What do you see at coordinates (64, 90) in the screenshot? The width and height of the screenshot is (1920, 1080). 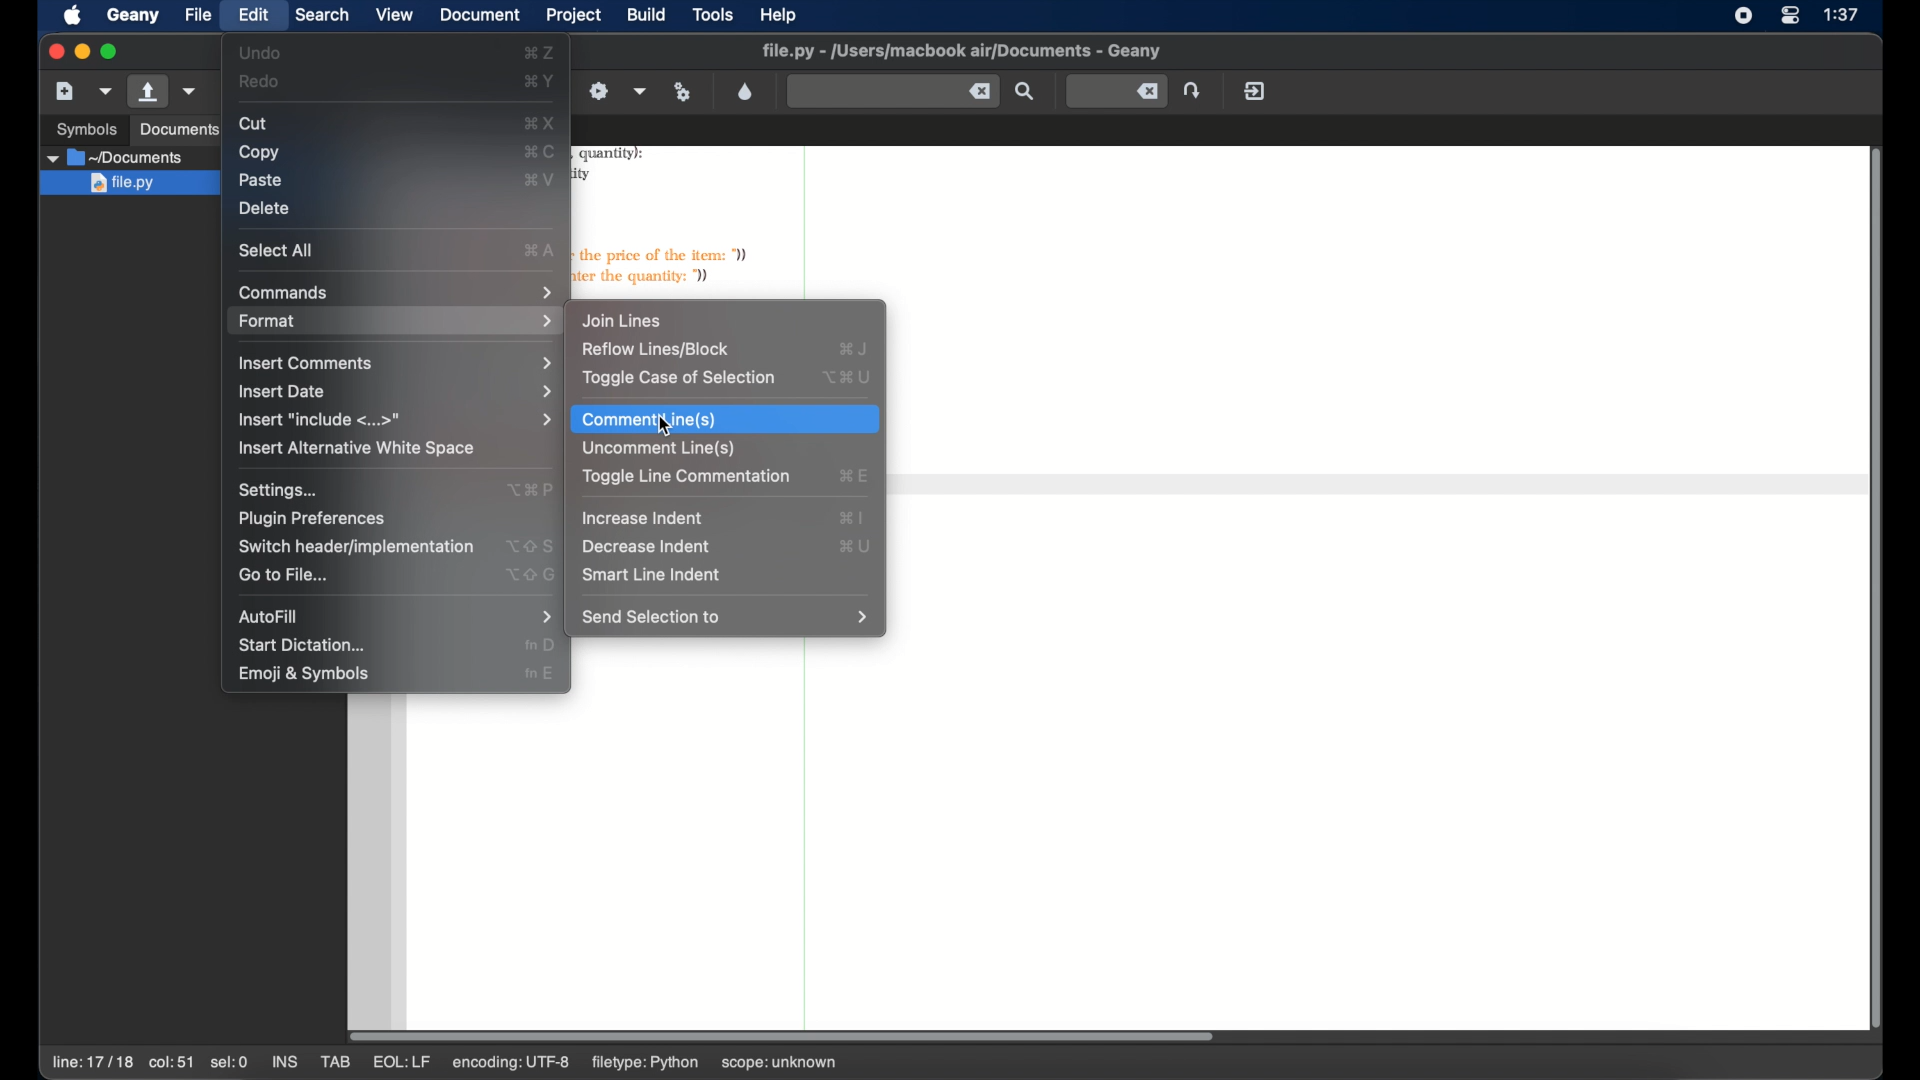 I see `new file` at bounding box center [64, 90].